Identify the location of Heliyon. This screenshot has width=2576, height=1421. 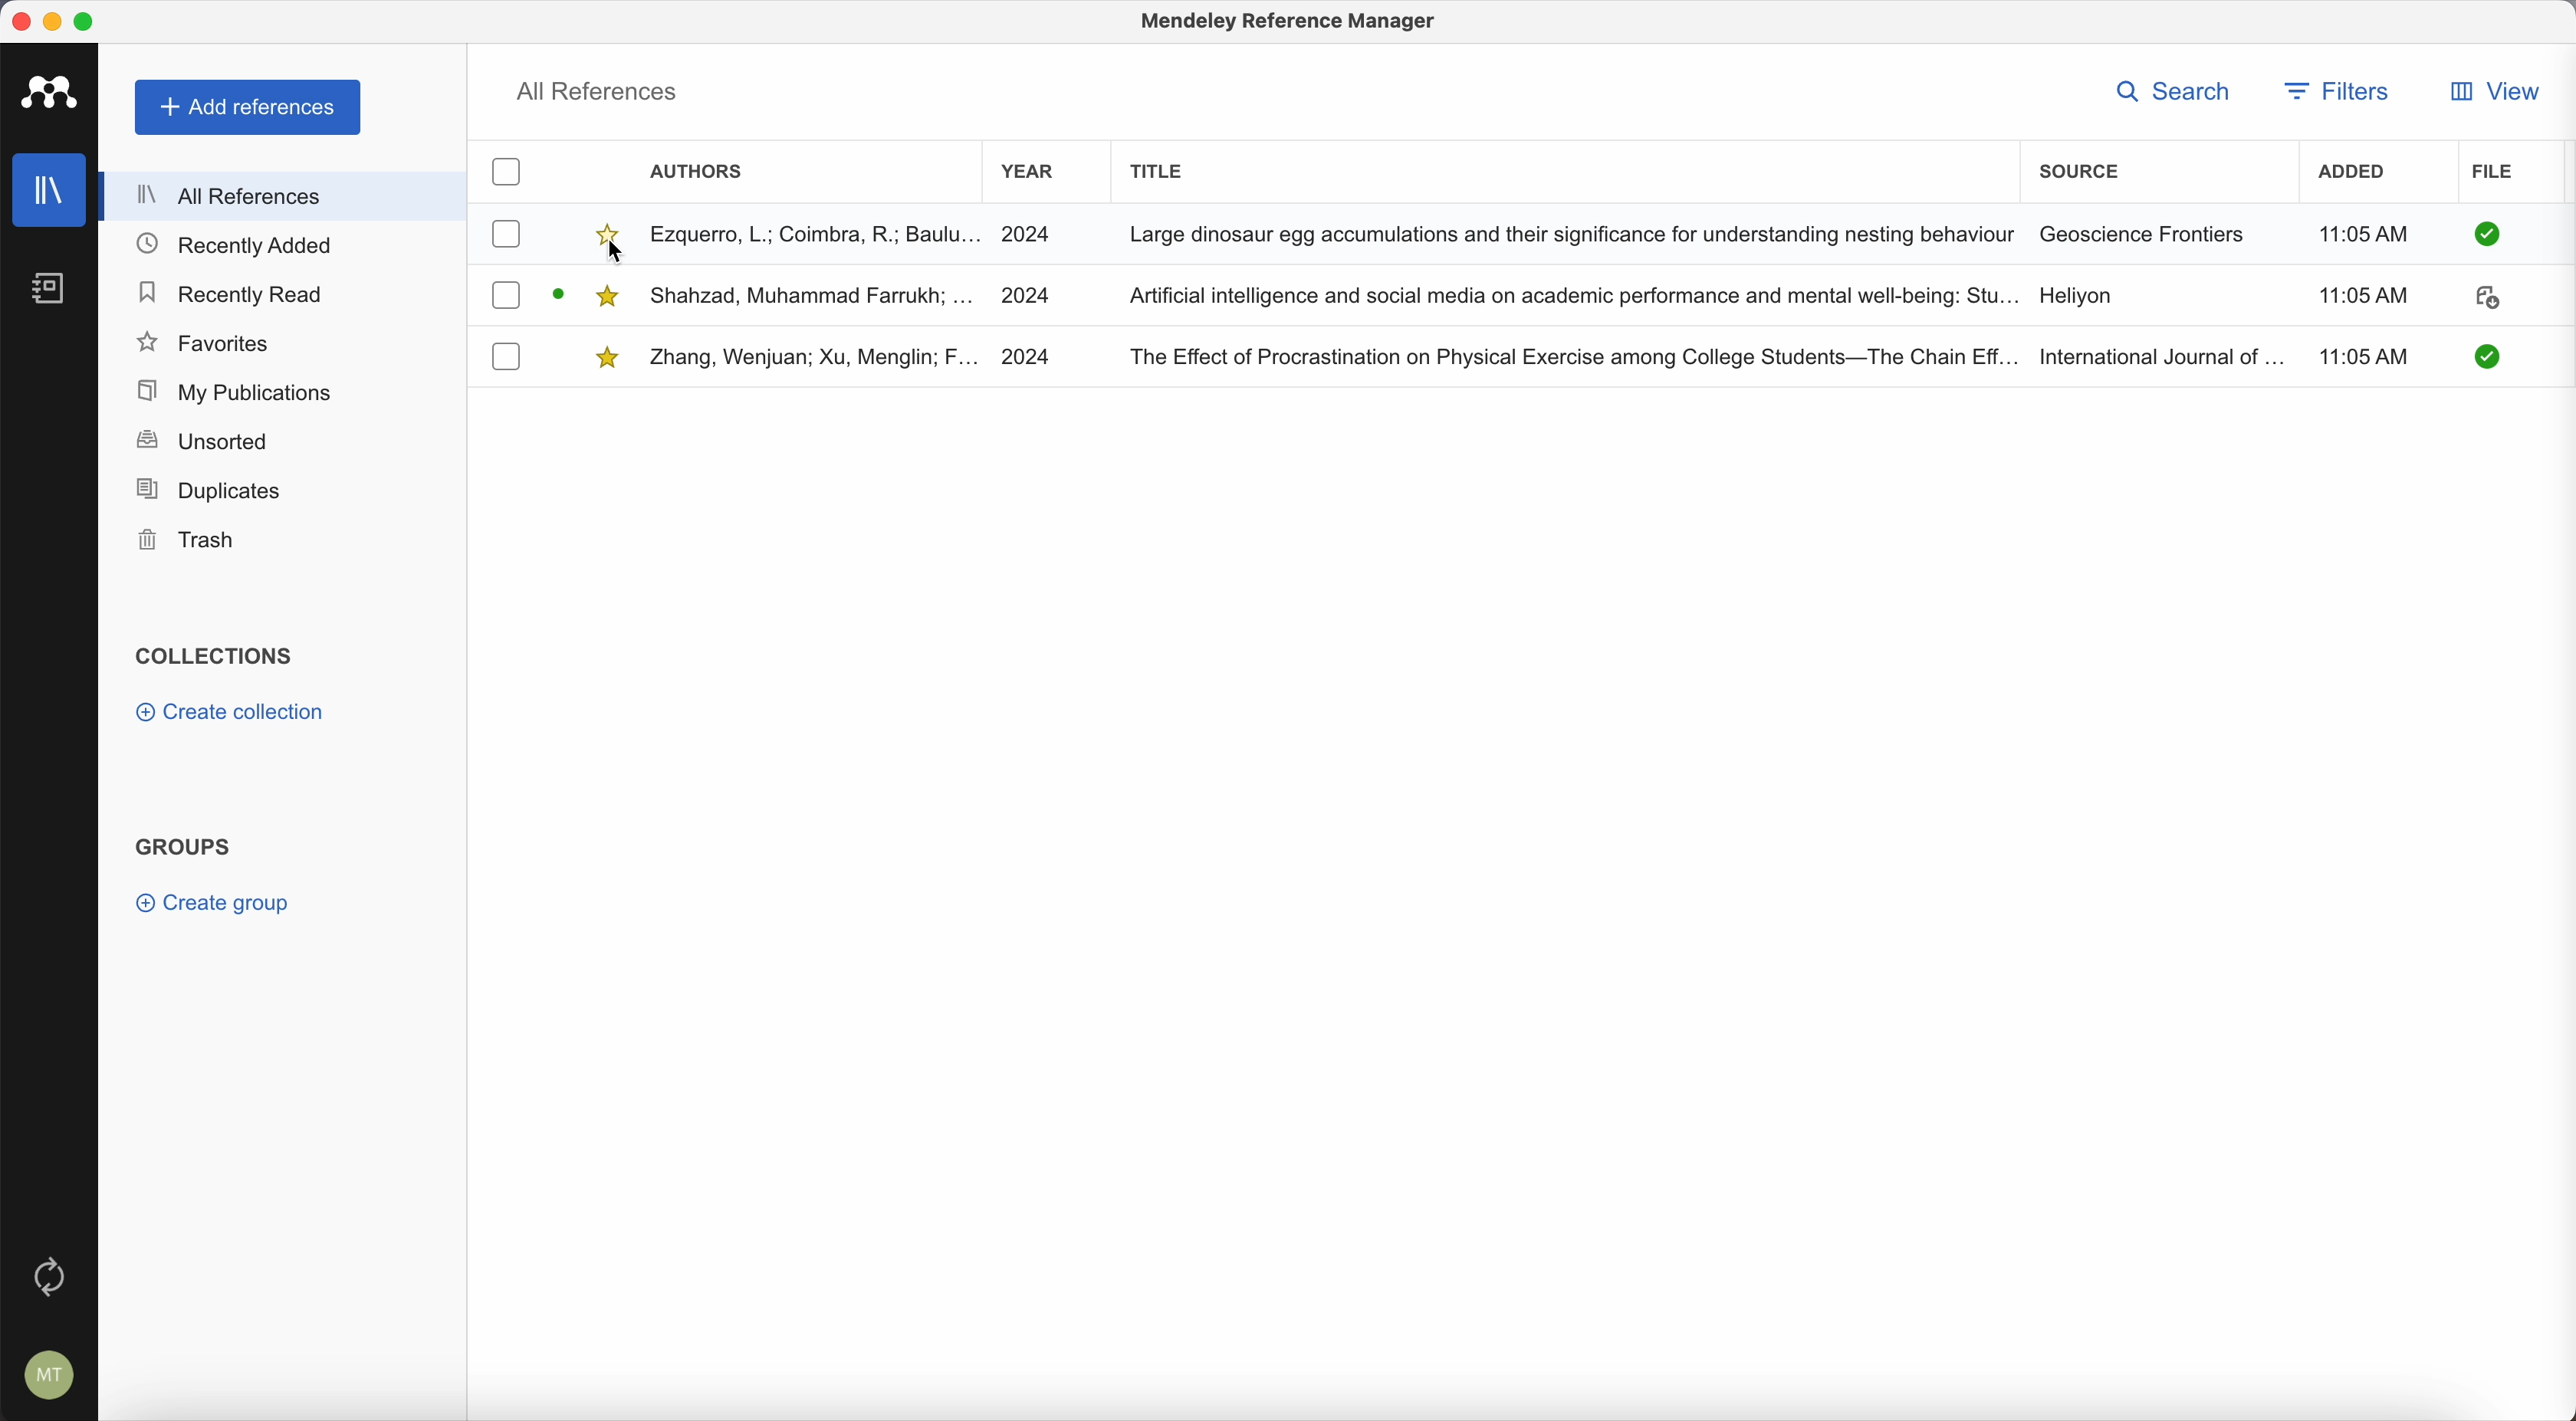
(2075, 297).